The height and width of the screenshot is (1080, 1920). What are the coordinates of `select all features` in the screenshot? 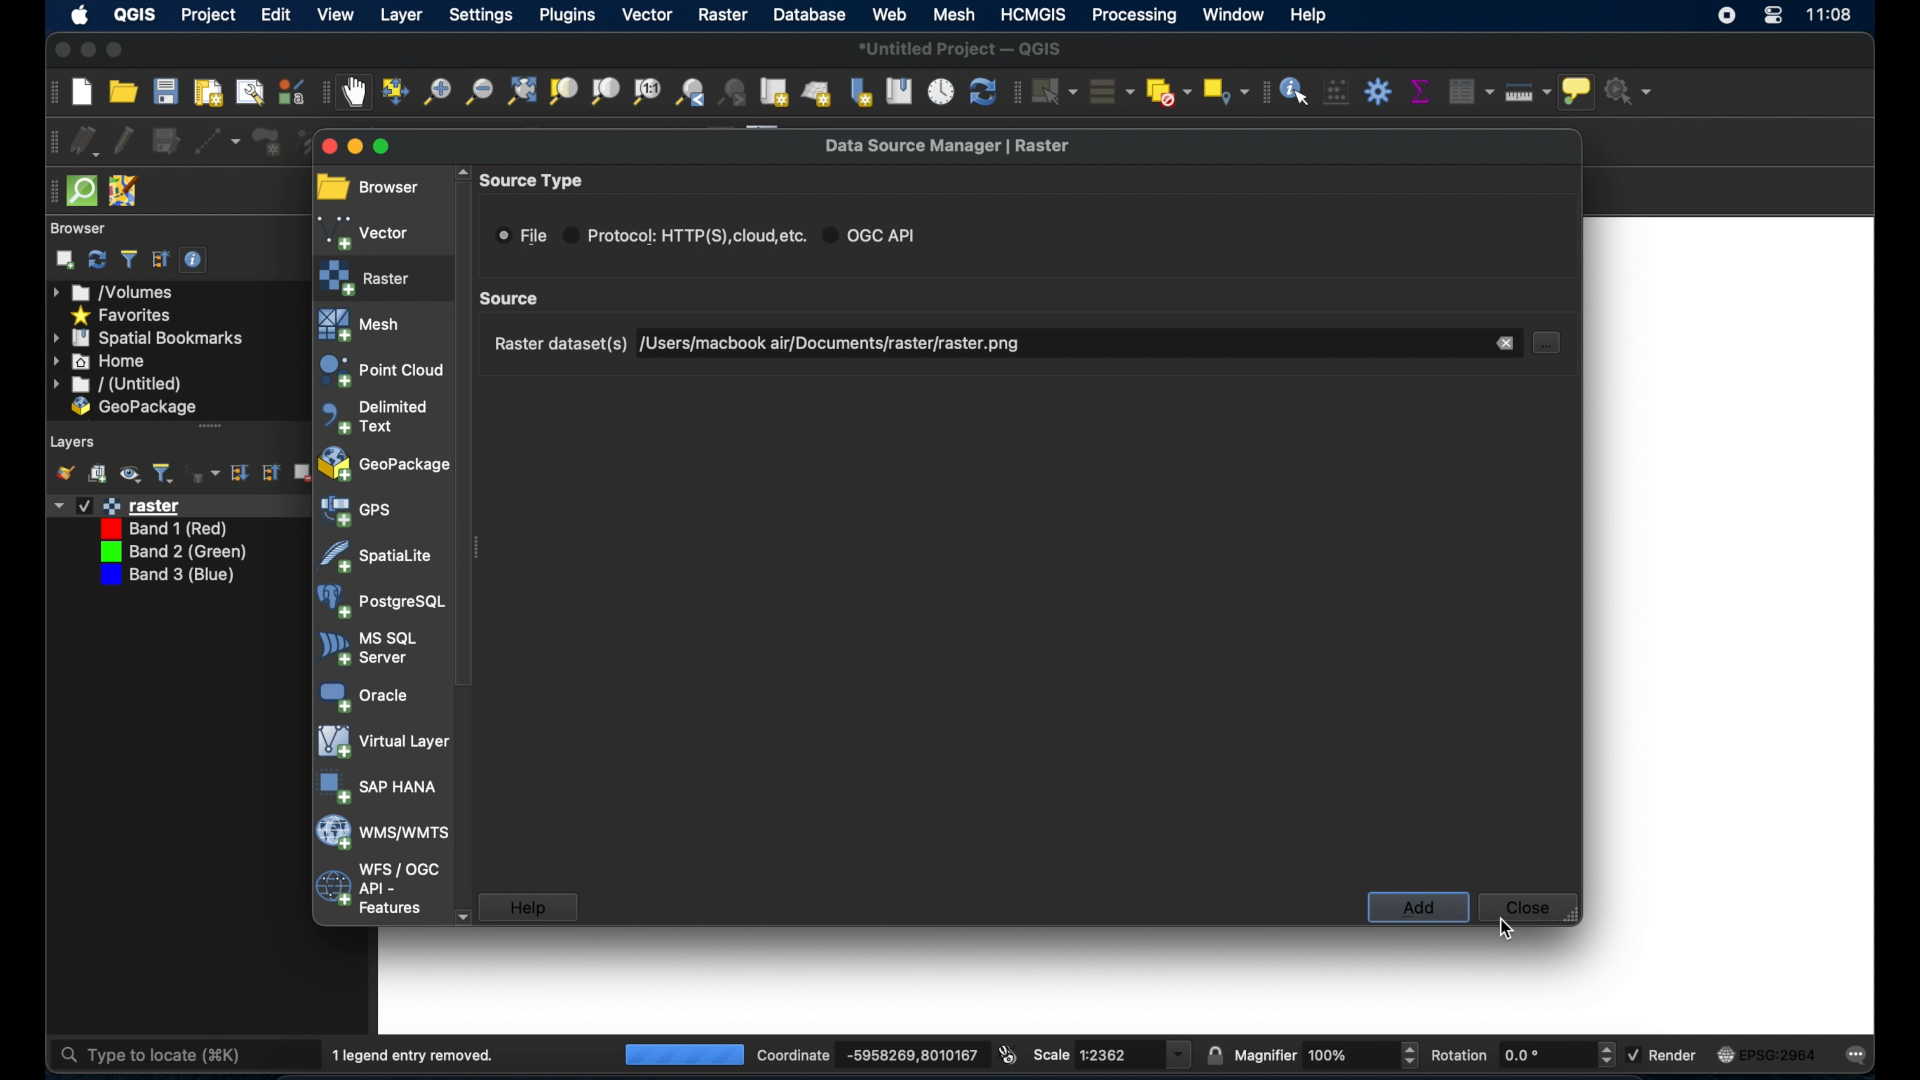 It's located at (1108, 91).